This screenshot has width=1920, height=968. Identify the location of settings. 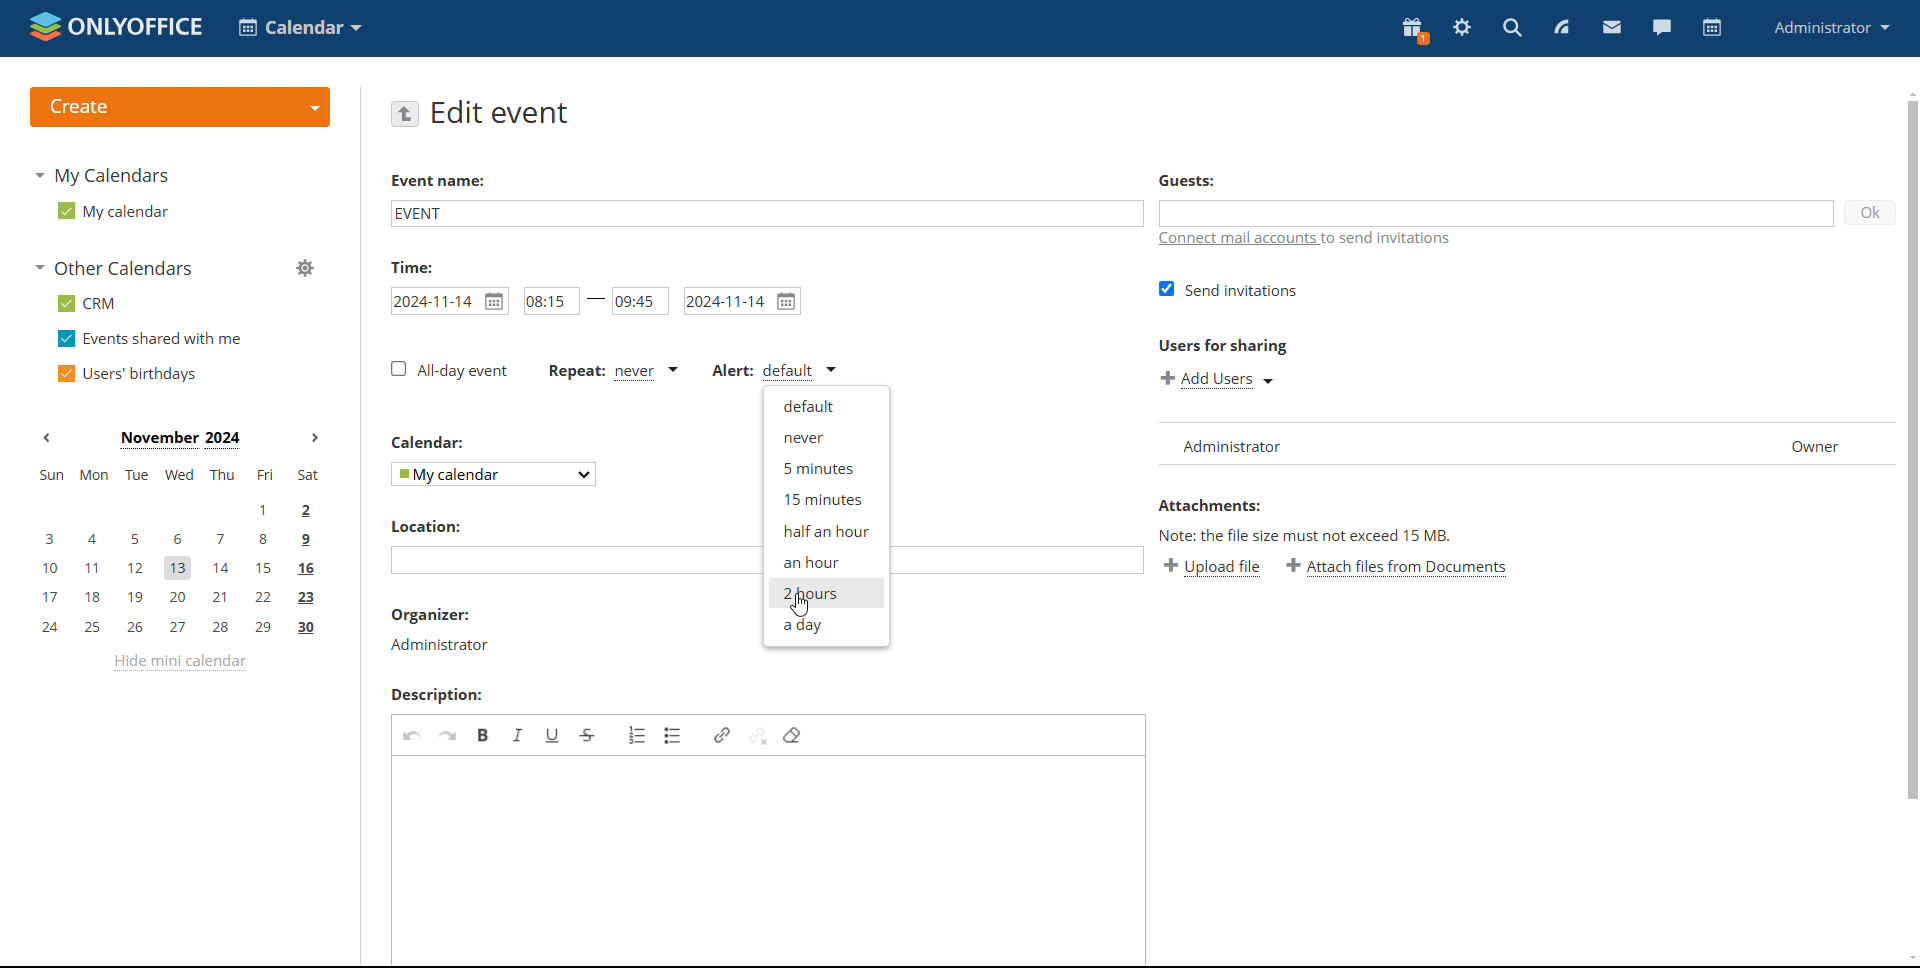
(1463, 28).